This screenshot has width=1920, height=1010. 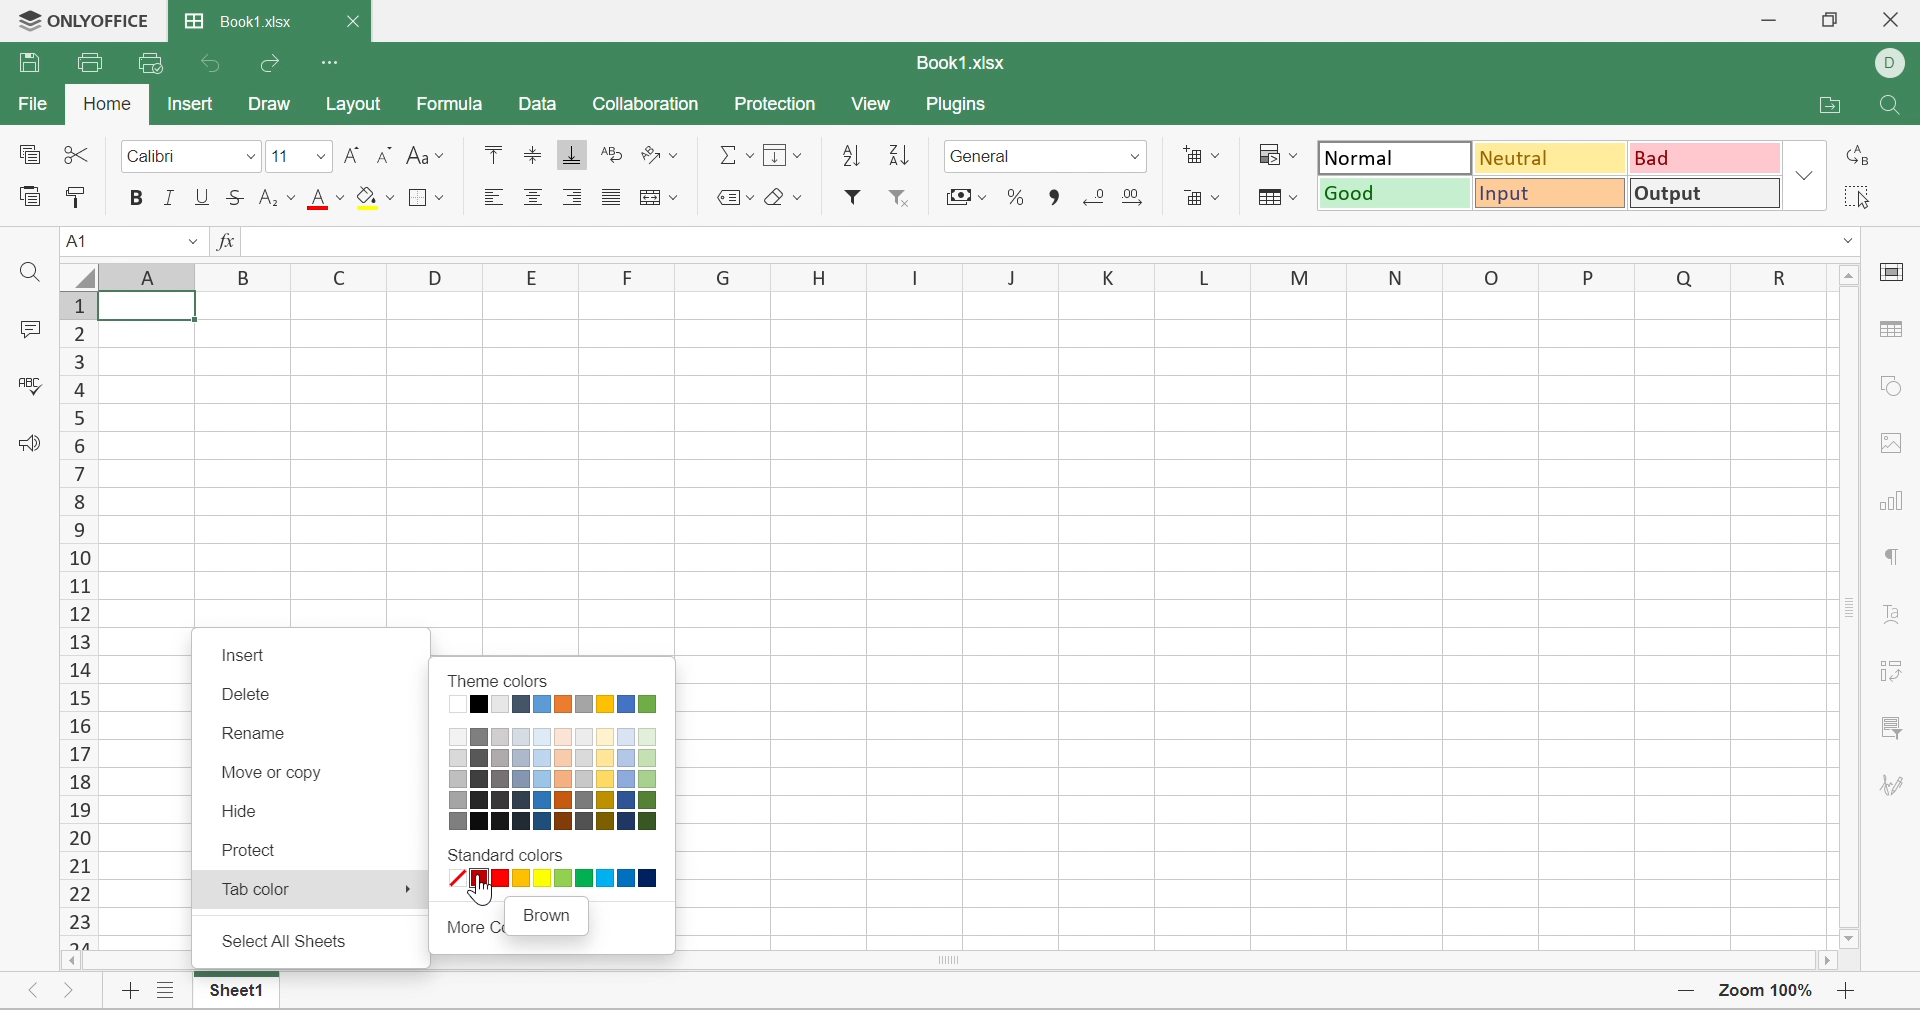 I want to click on Italic, so click(x=171, y=200).